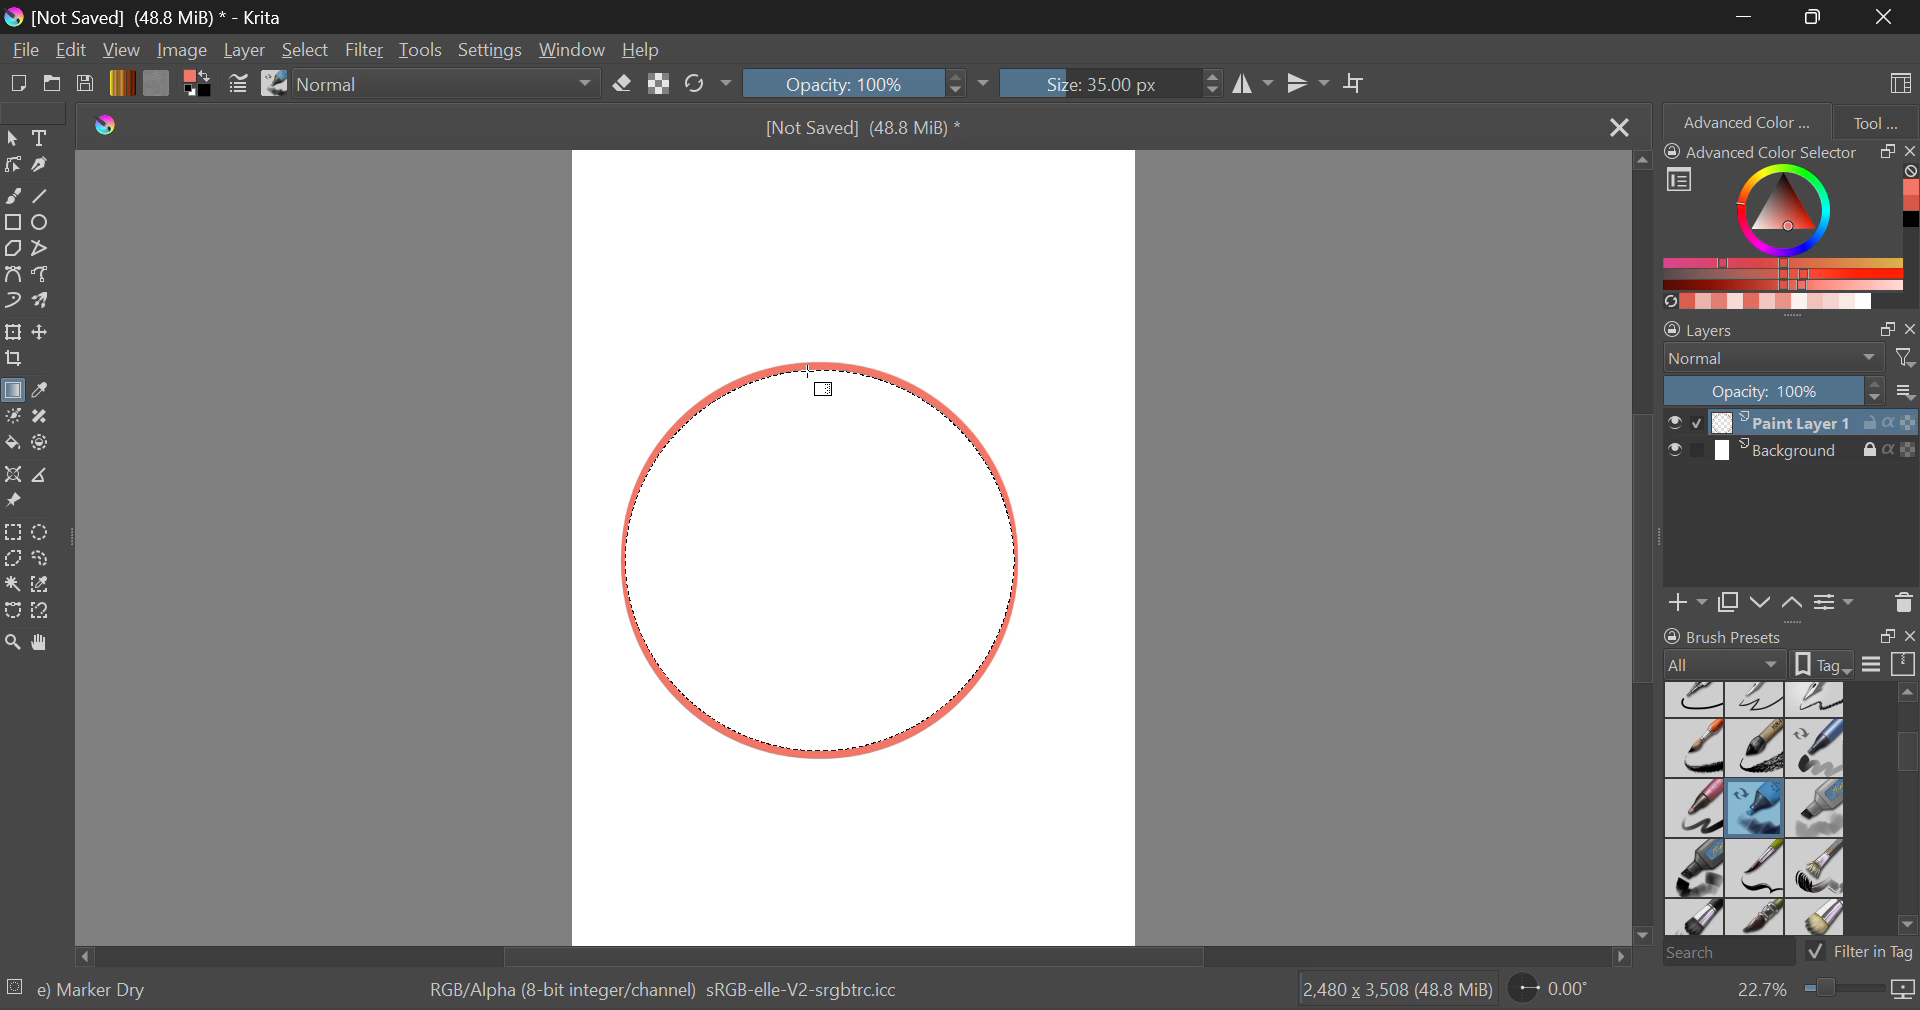 This screenshot has width=1920, height=1010. Describe the element at coordinates (237, 85) in the screenshot. I see `Brush Settings` at that location.